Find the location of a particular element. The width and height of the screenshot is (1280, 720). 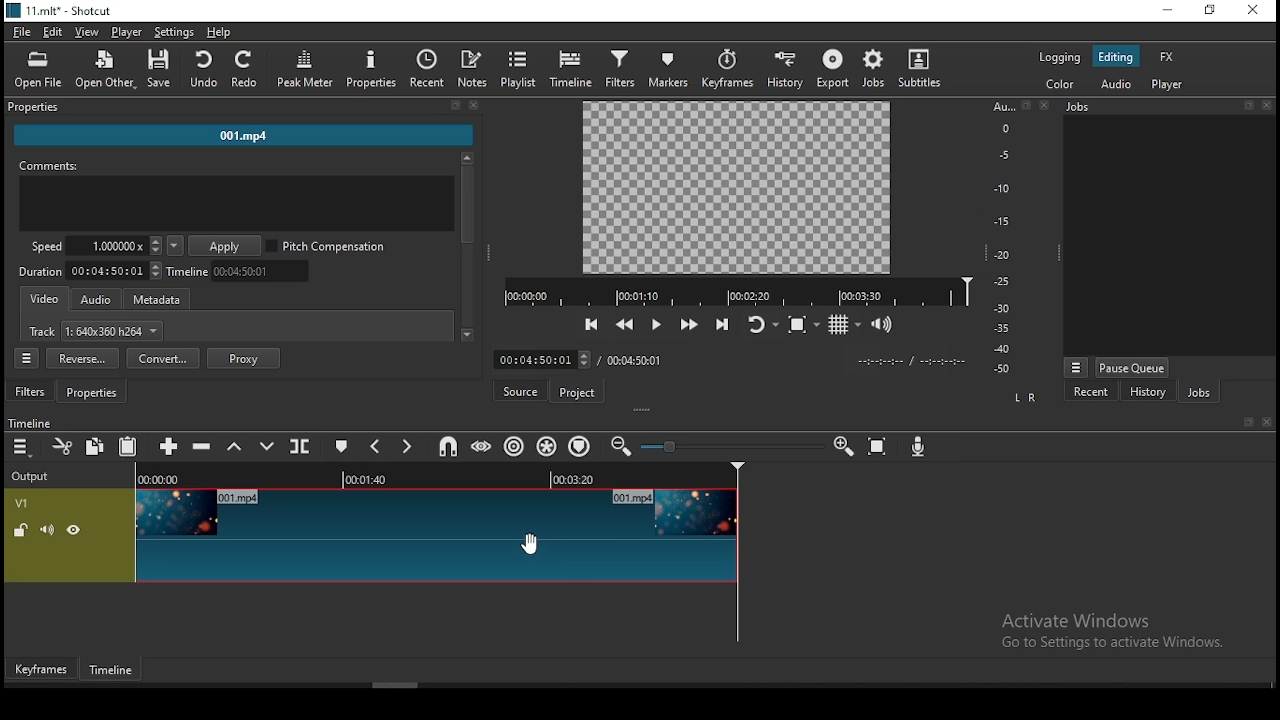

(un)hide is located at coordinates (77, 530).